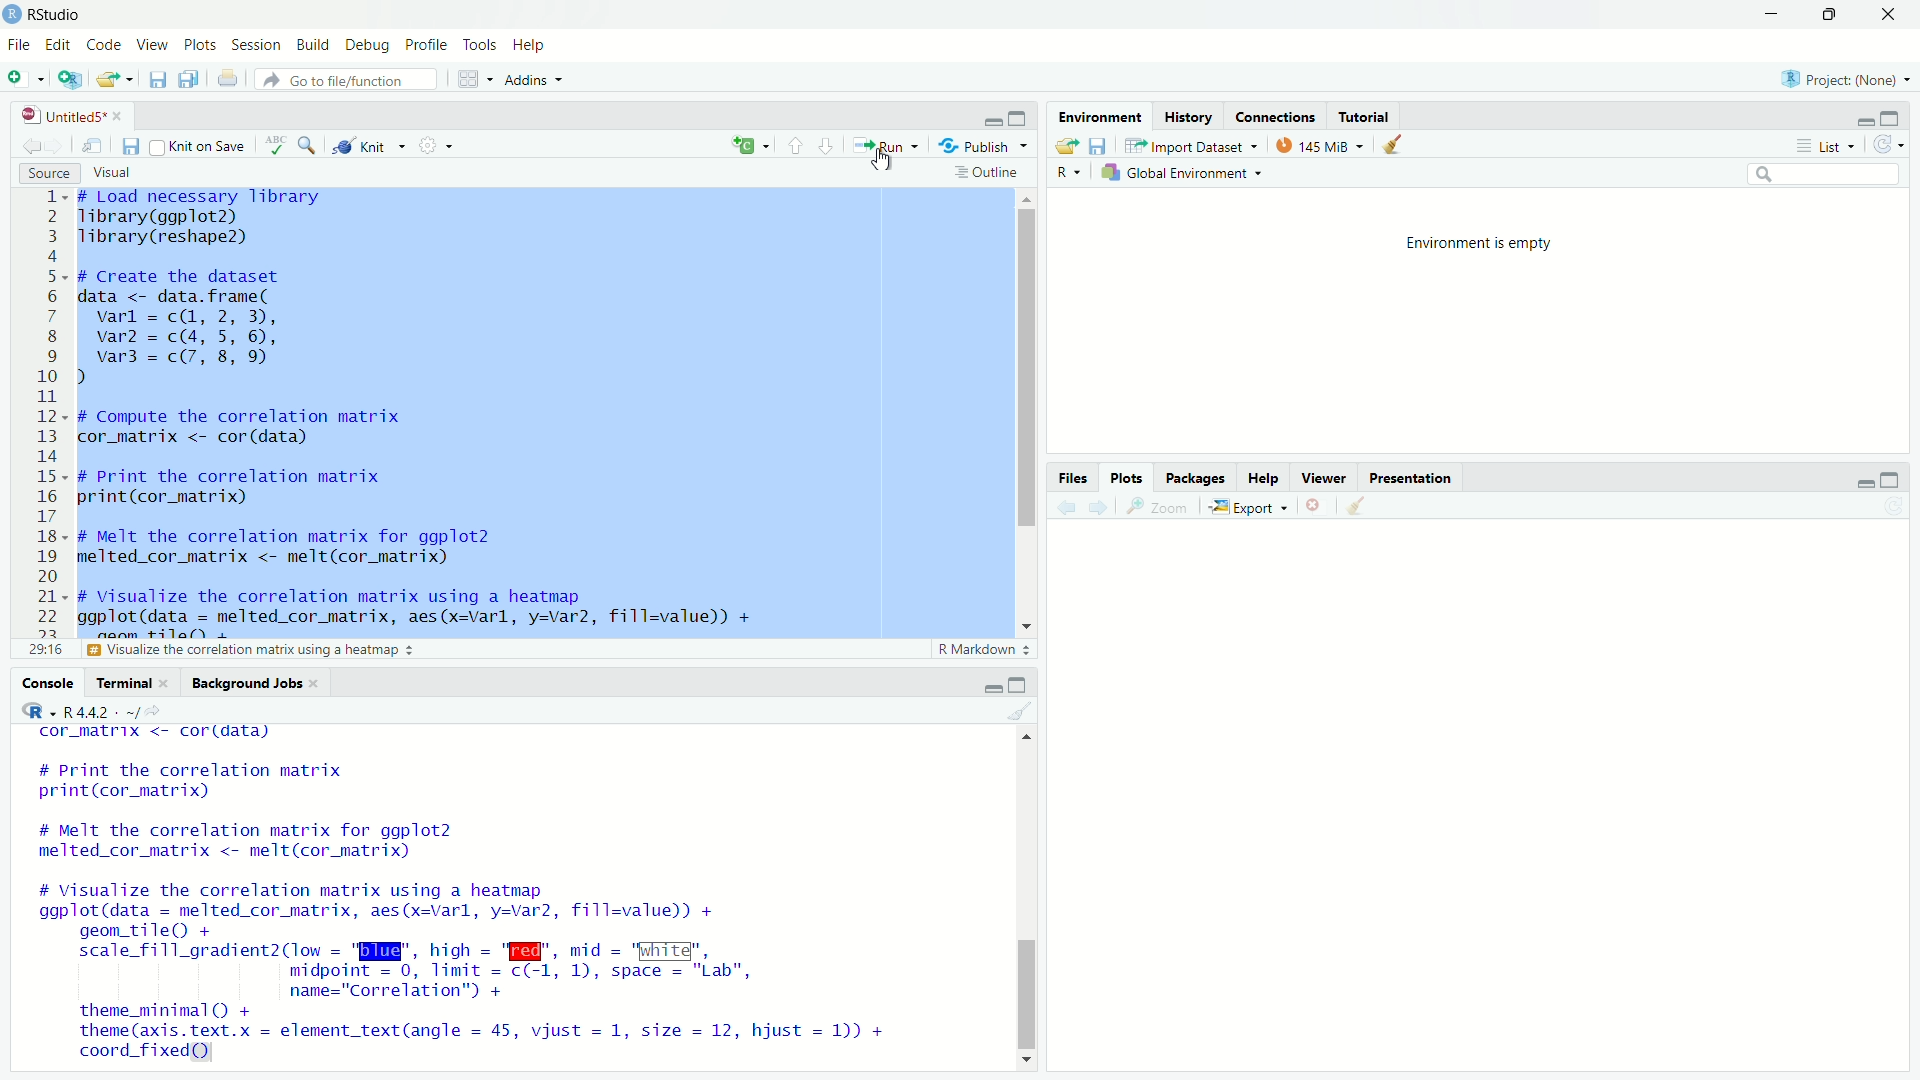 This screenshot has width=1920, height=1080. What do you see at coordinates (1070, 173) in the screenshot?
I see `R language` at bounding box center [1070, 173].